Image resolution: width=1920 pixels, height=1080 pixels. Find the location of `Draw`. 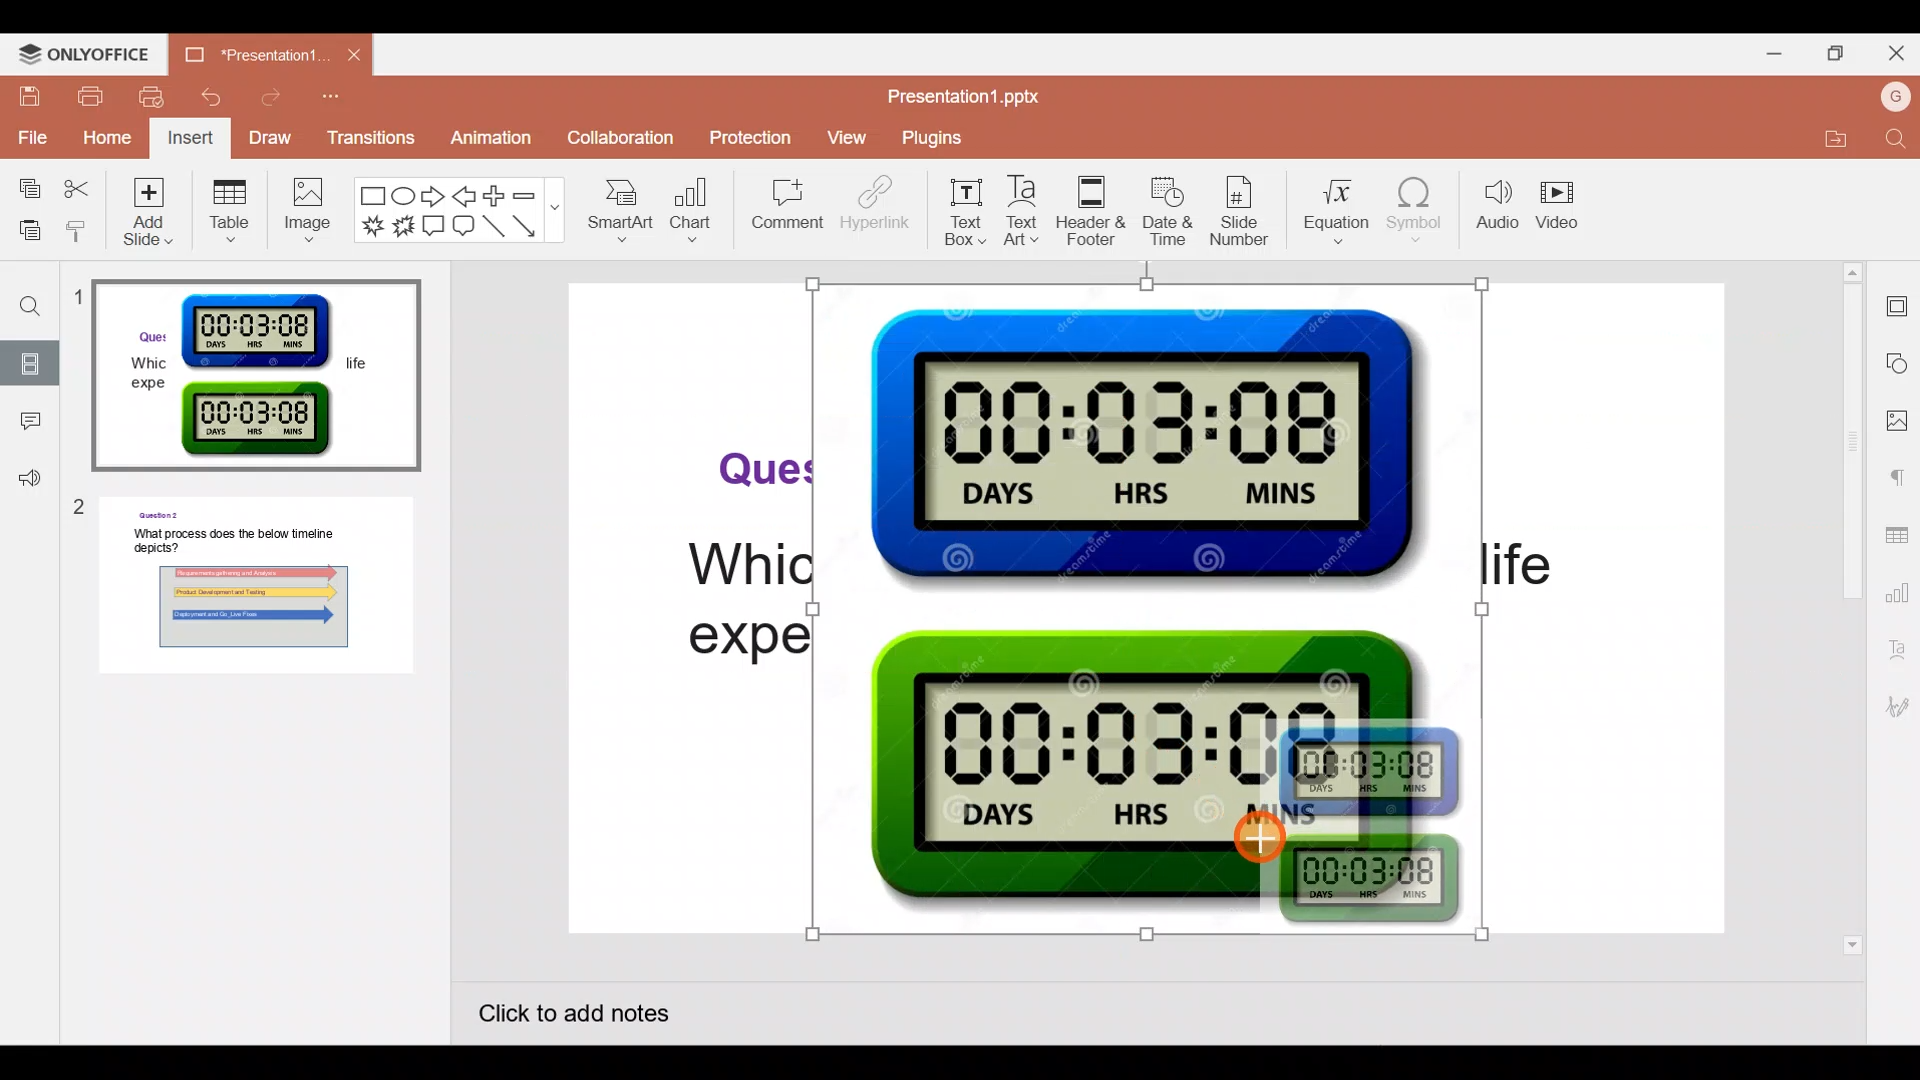

Draw is located at coordinates (275, 137).